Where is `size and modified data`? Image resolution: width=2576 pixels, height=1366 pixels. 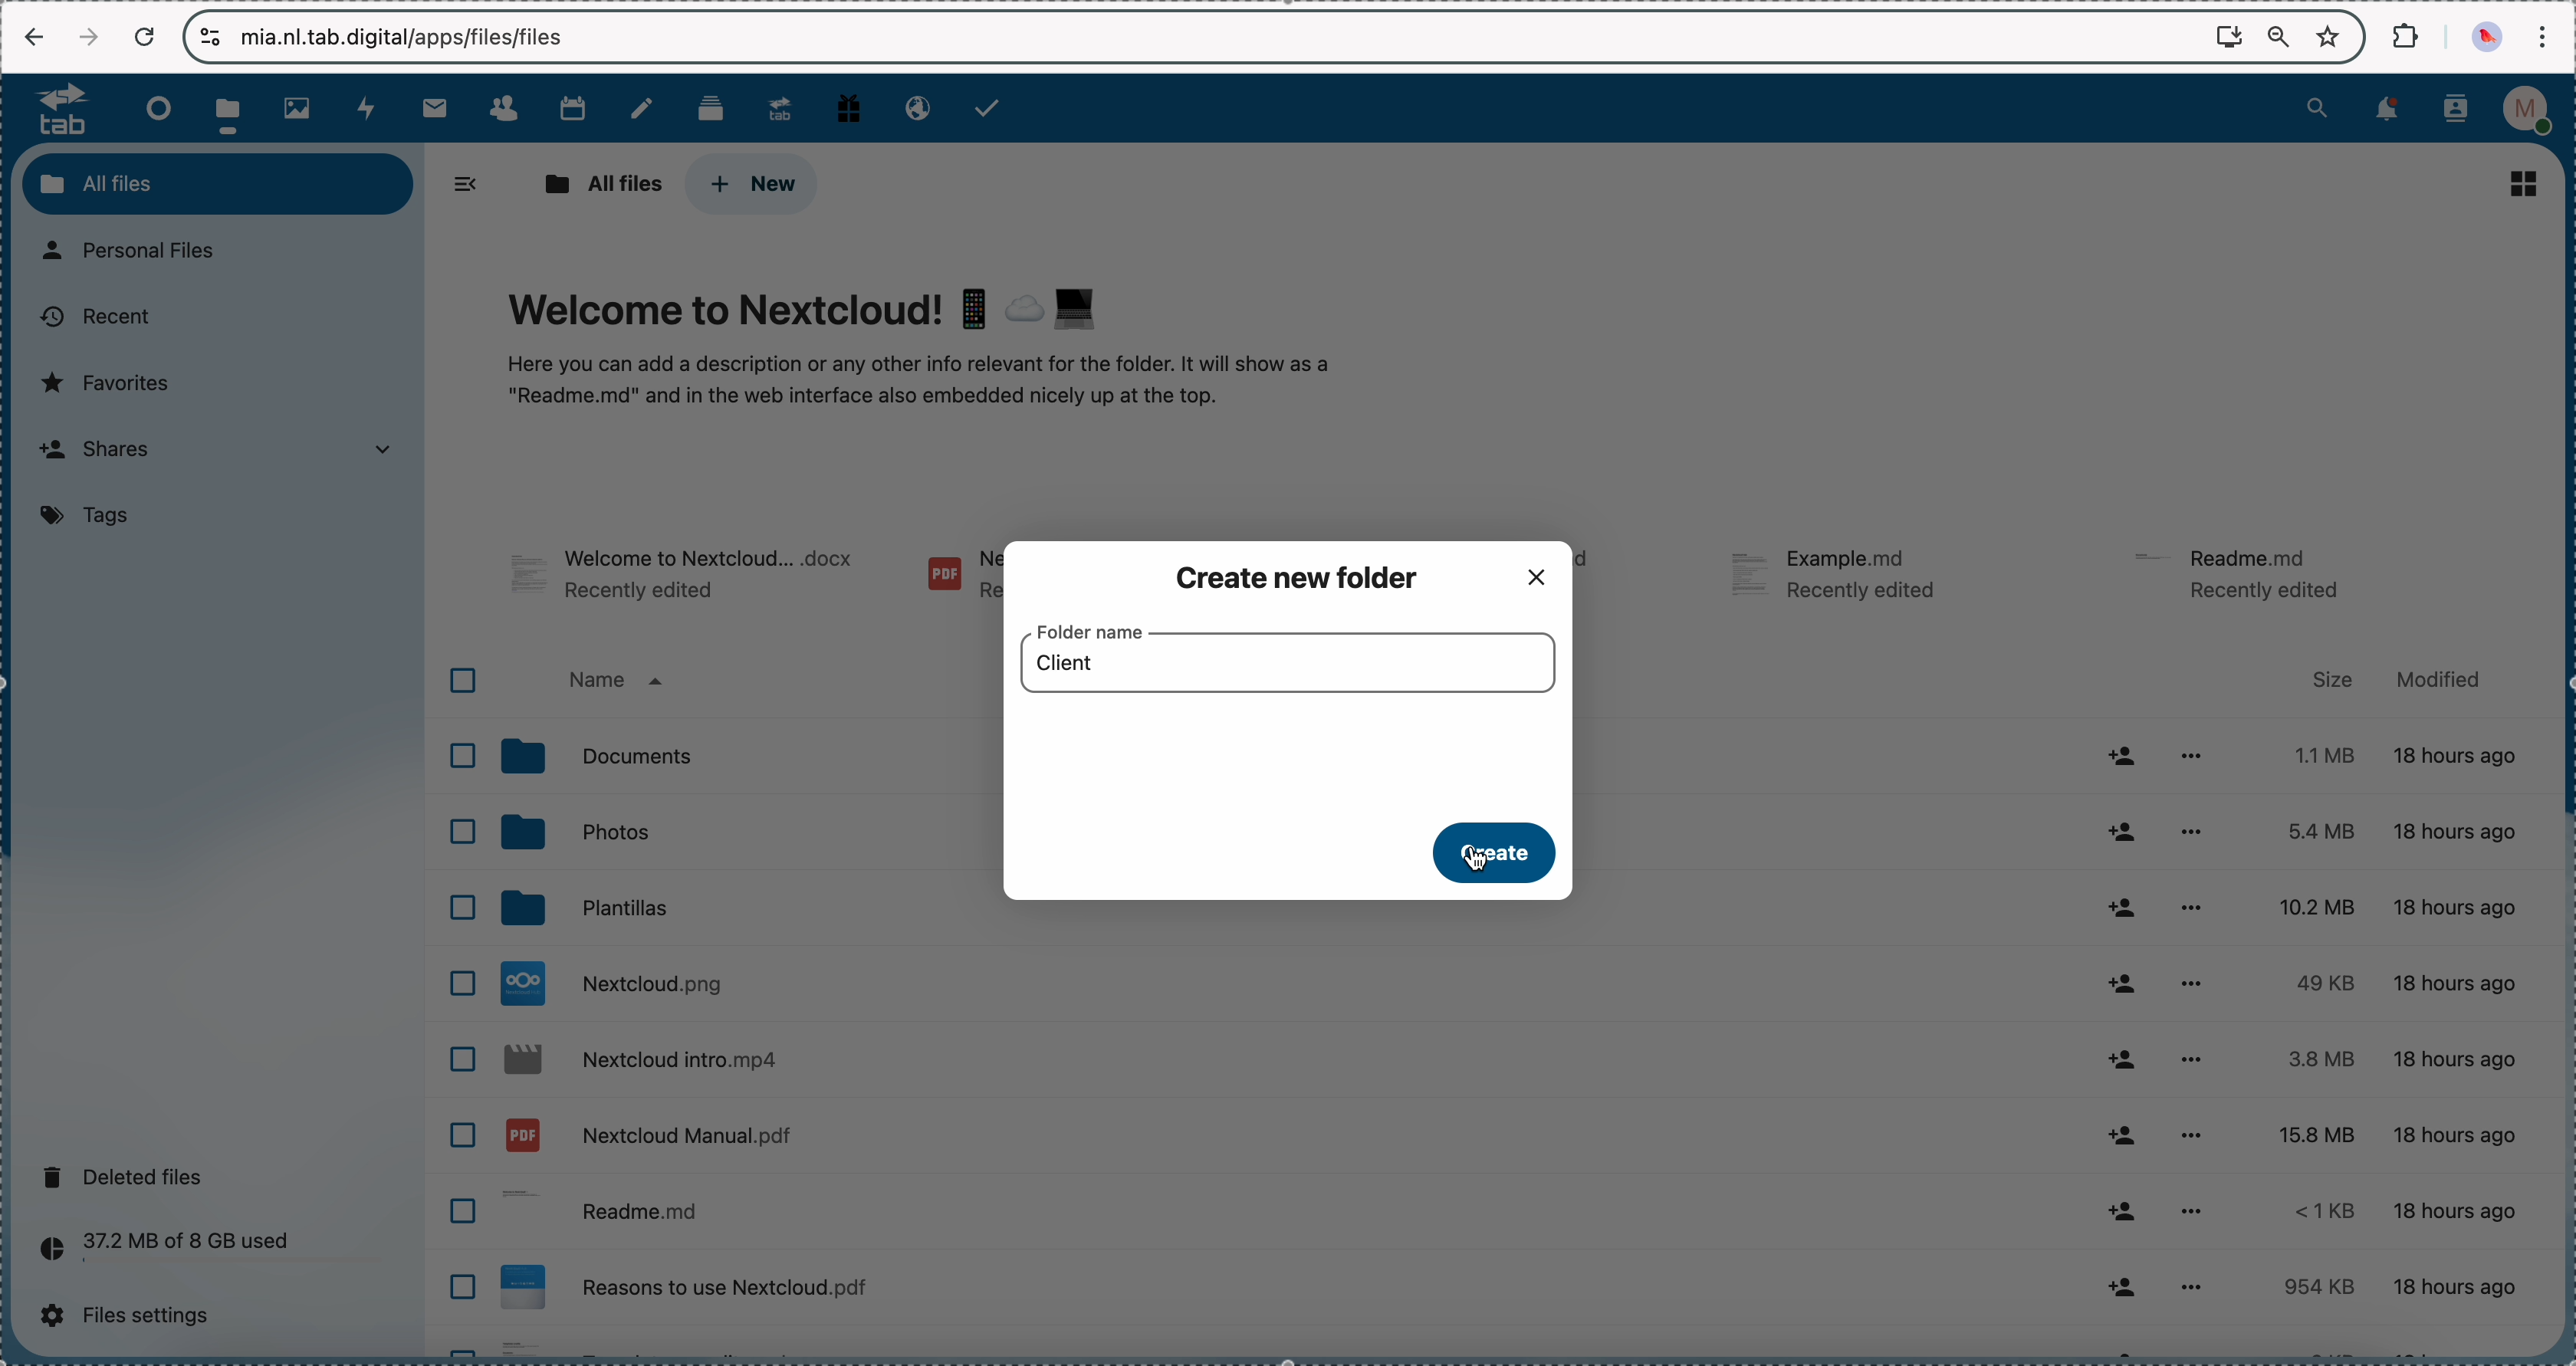
size and modified data is located at coordinates (2409, 1024).